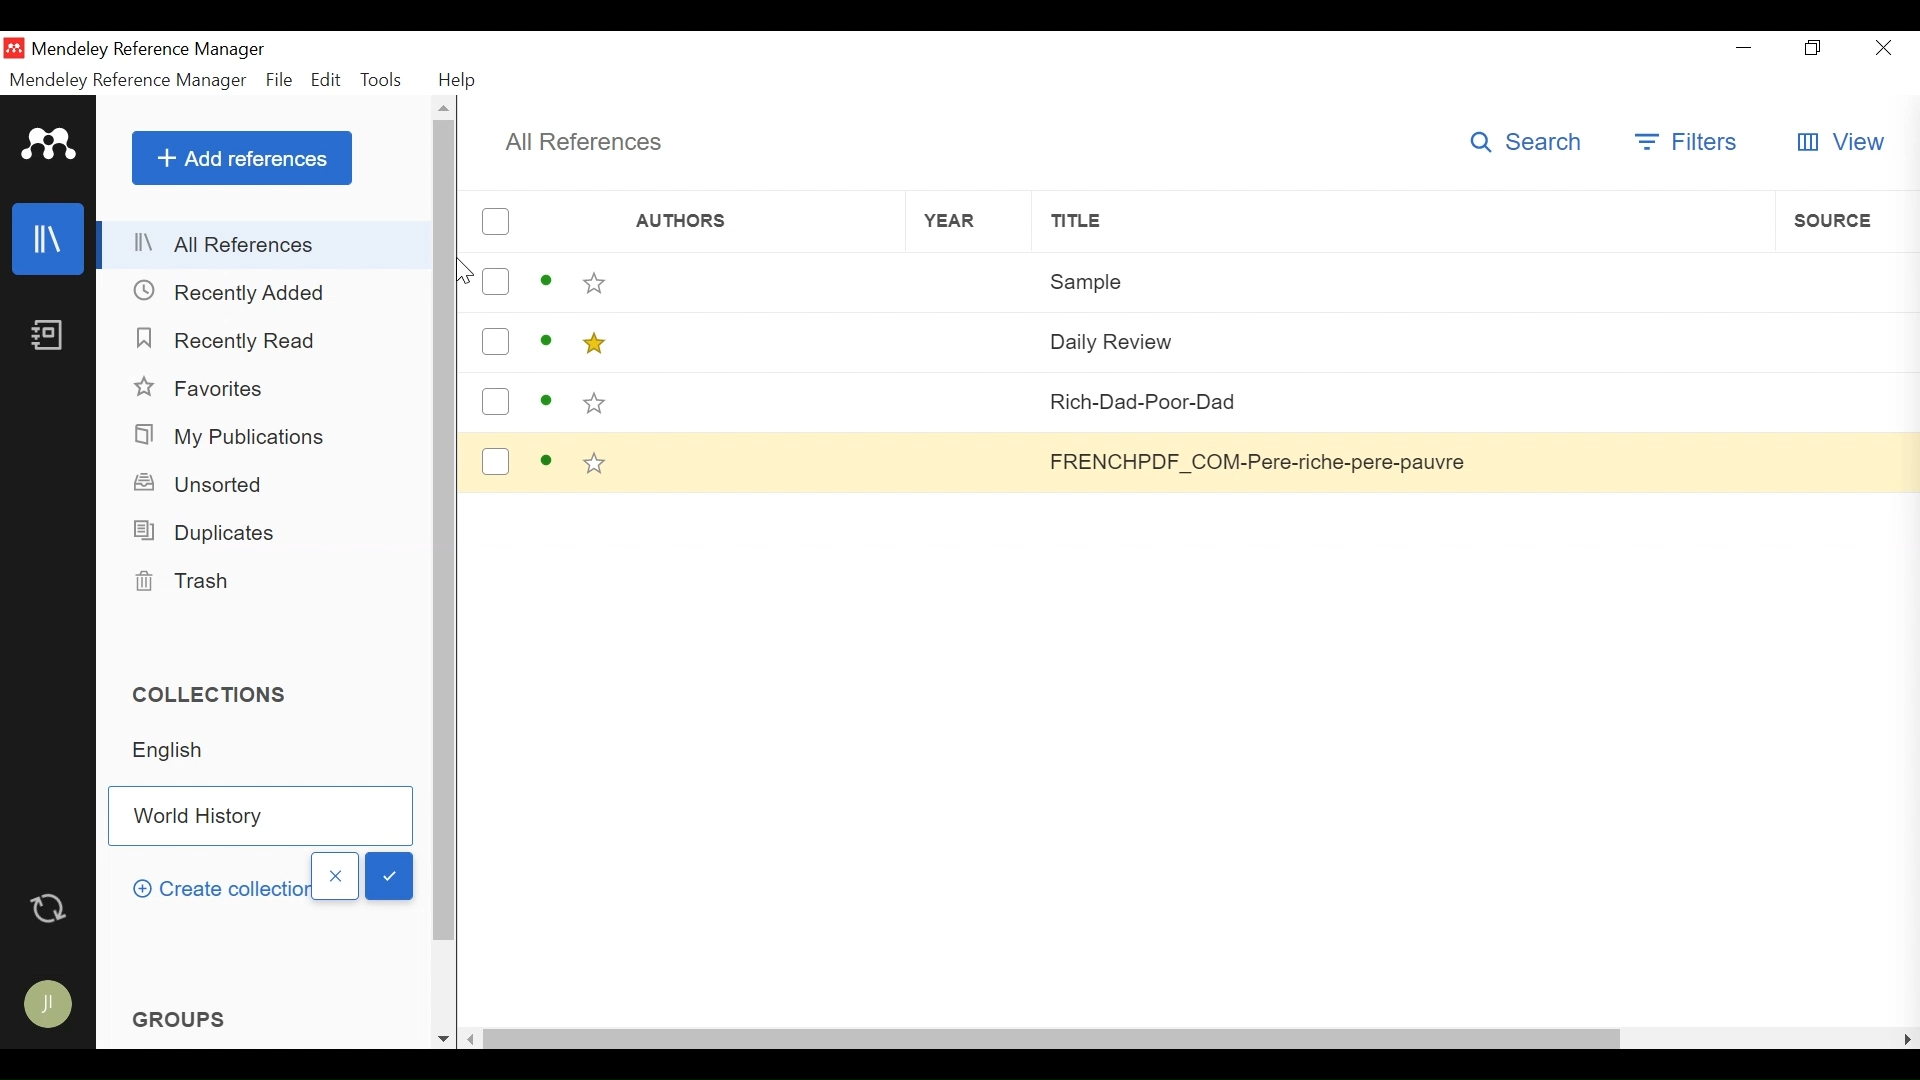 The width and height of the screenshot is (1920, 1080). What do you see at coordinates (592, 344) in the screenshot?
I see `Toggle favorites` at bounding box center [592, 344].